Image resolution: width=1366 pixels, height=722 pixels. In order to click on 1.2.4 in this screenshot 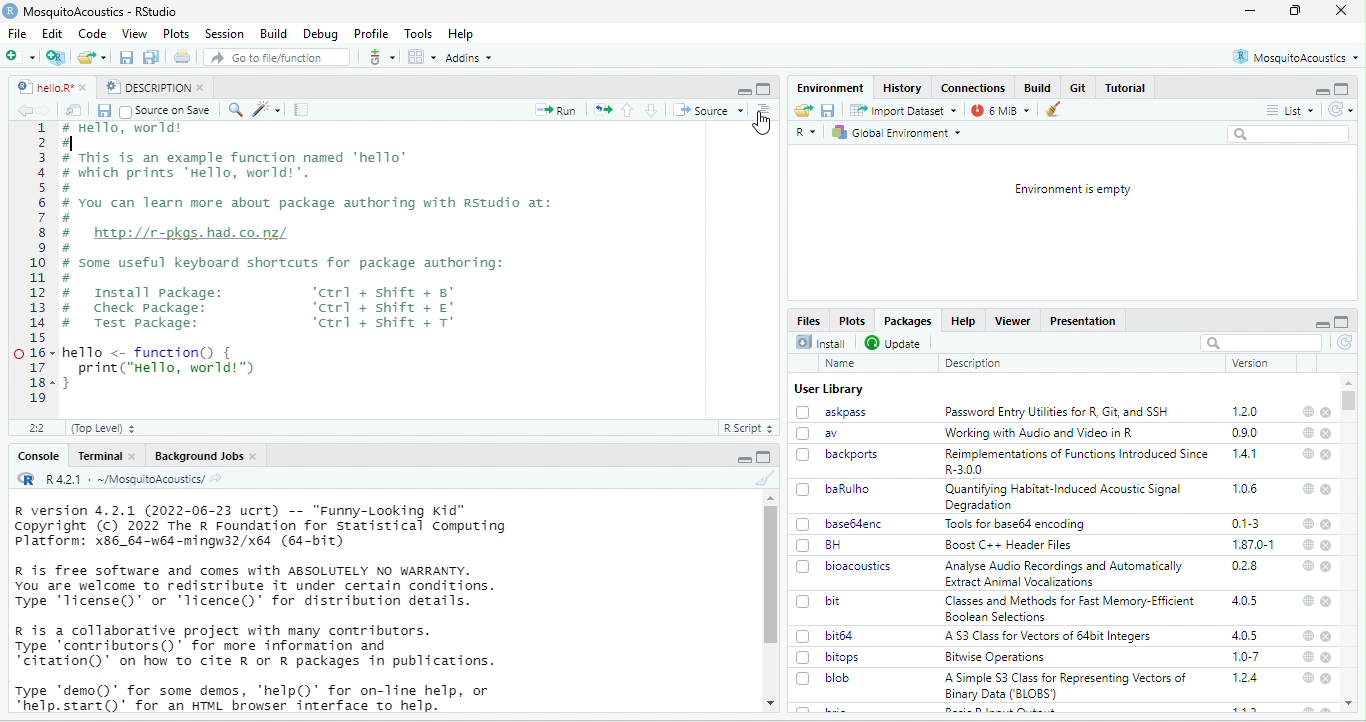, I will do `click(1247, 678)`.